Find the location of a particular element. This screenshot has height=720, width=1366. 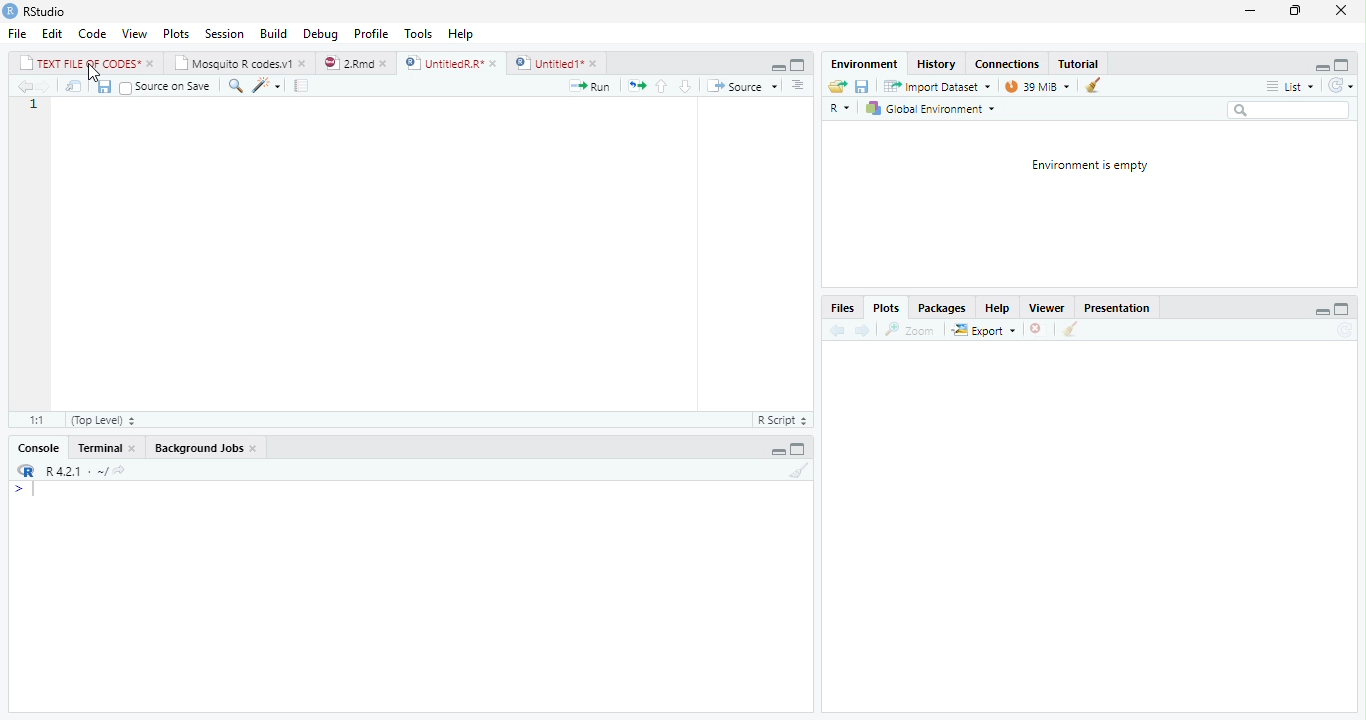

Zoom is located at coordinates (911, 328).